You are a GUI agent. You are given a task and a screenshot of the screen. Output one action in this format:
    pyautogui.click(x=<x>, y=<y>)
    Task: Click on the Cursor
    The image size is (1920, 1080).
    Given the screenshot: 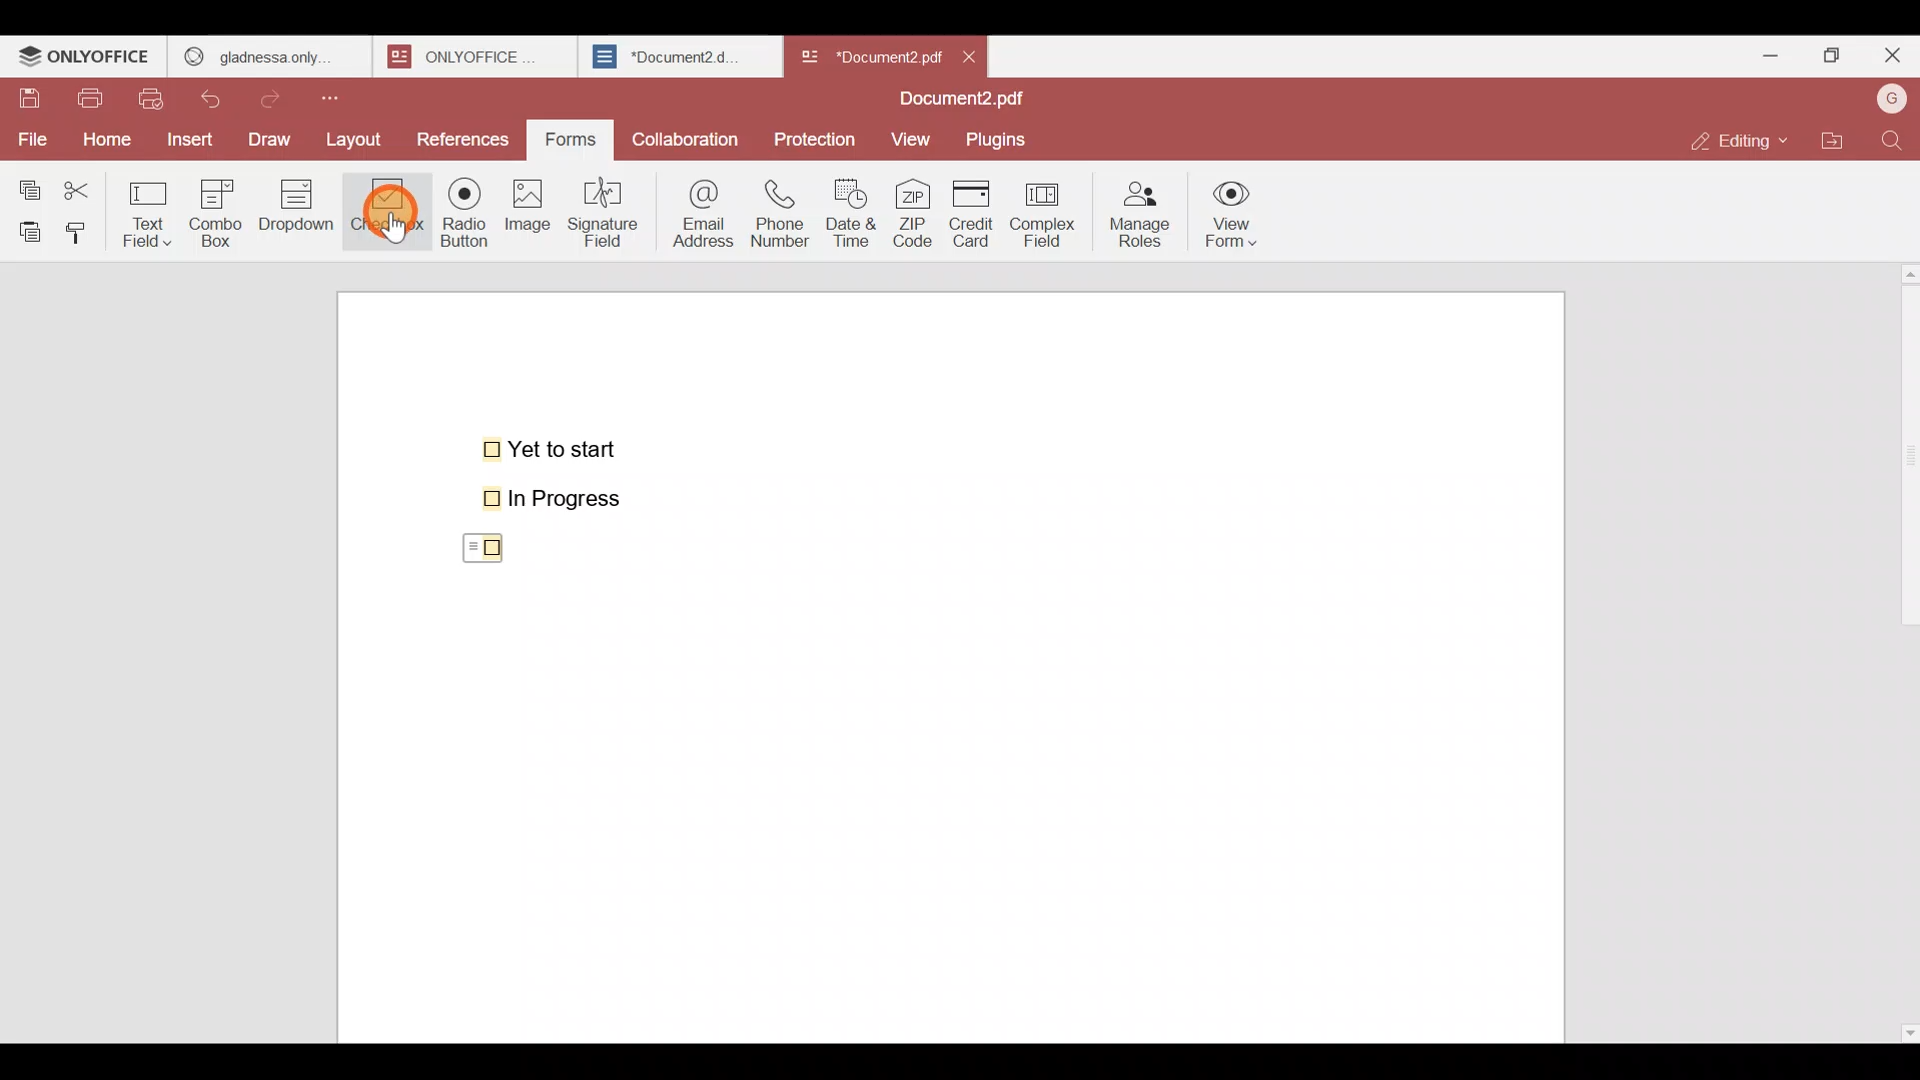 What is the action you would take?
    pyautogui.click(x=388, y=214)
    